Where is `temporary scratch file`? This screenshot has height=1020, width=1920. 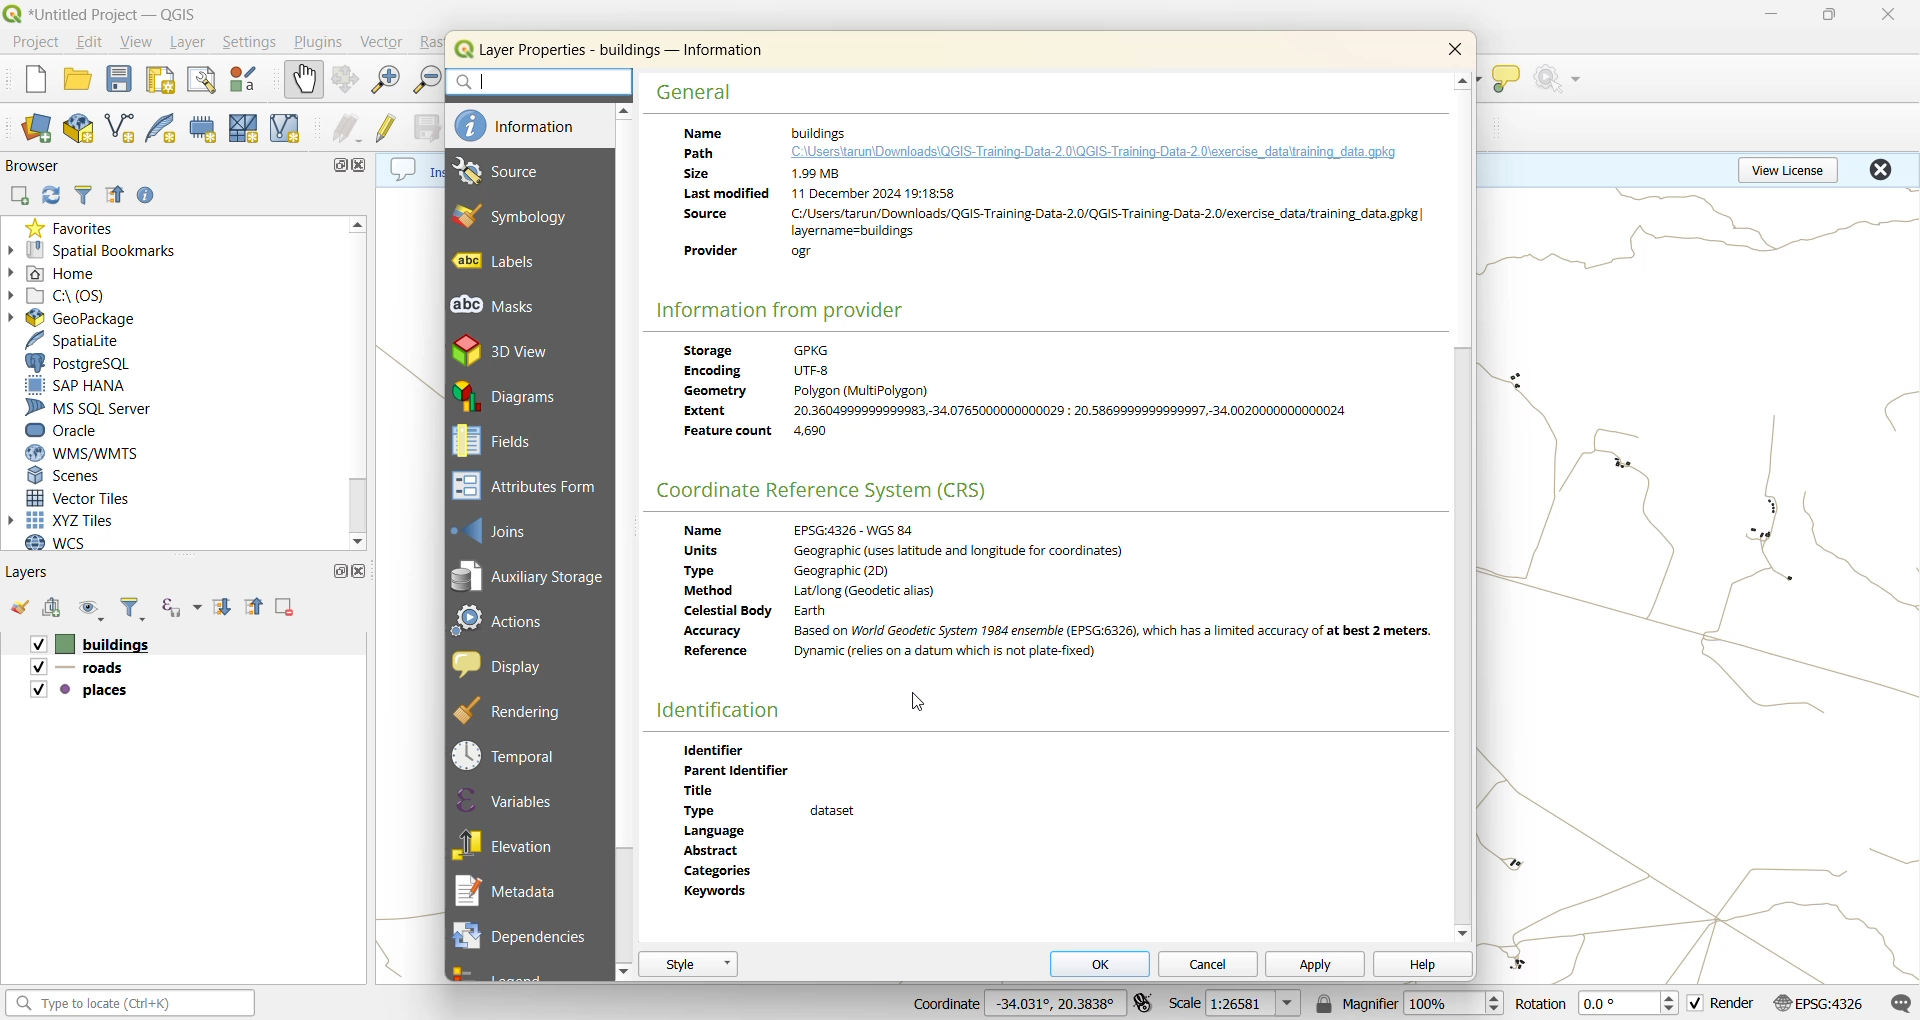 temporary scratch file is located at coordinates (203, 128).